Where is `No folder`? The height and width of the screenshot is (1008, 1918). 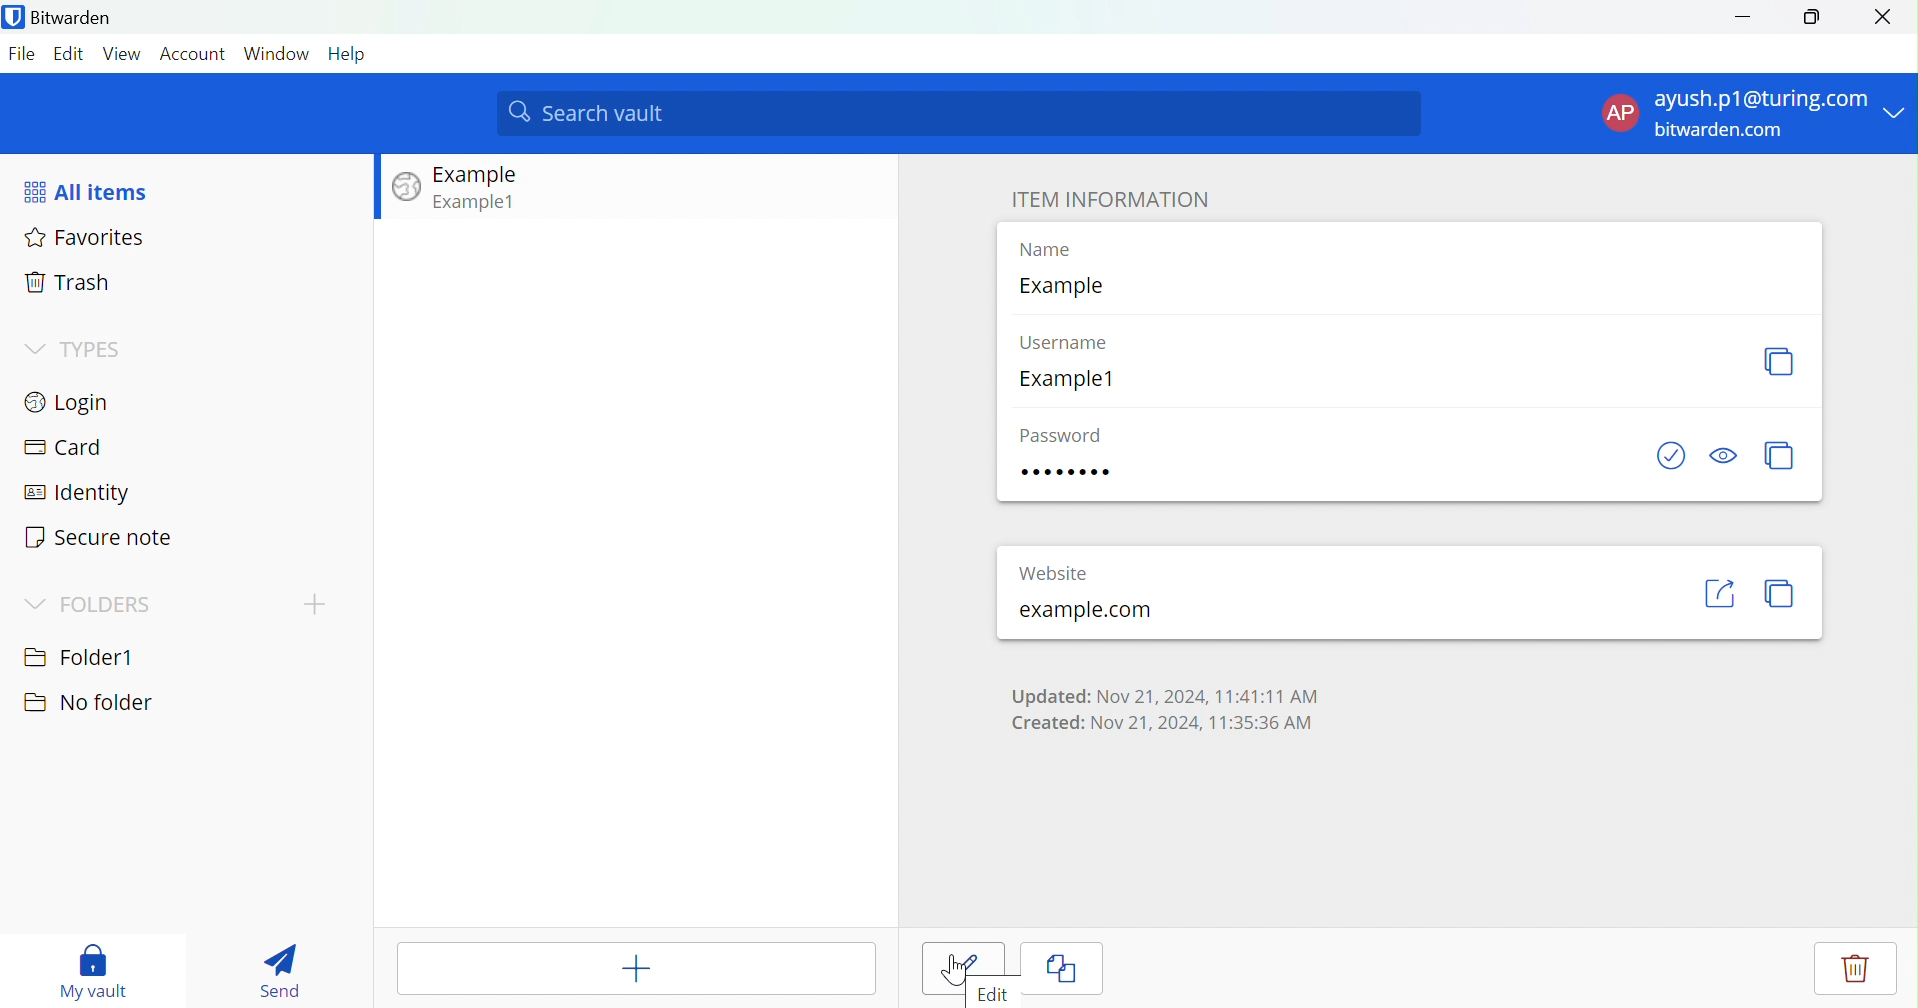 No folder is located at coordinates (87, 703).